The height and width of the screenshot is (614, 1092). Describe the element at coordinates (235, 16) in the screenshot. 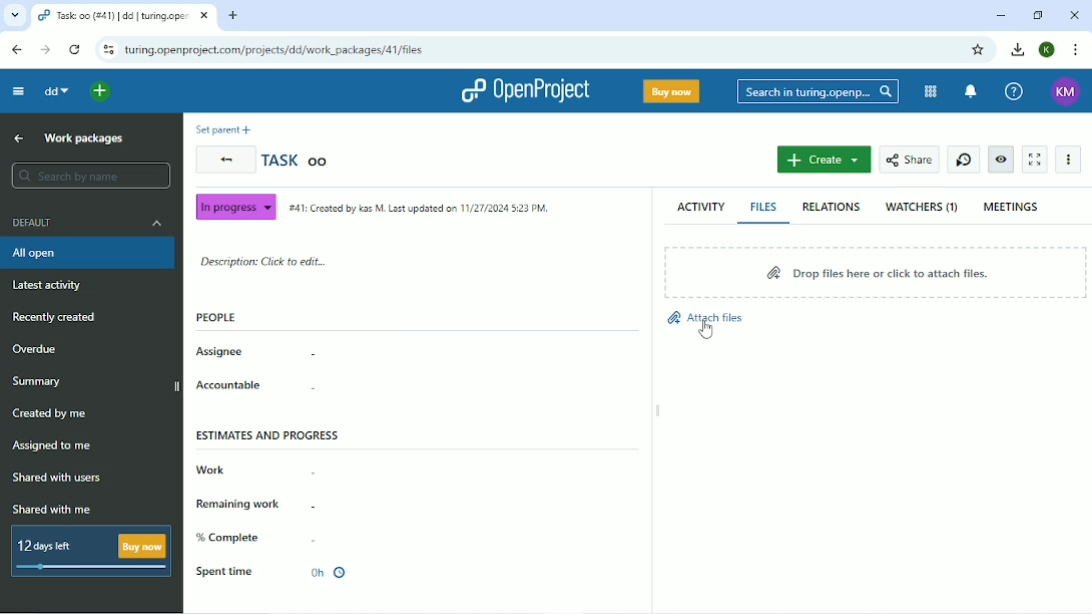

I see `New tab` at that location.